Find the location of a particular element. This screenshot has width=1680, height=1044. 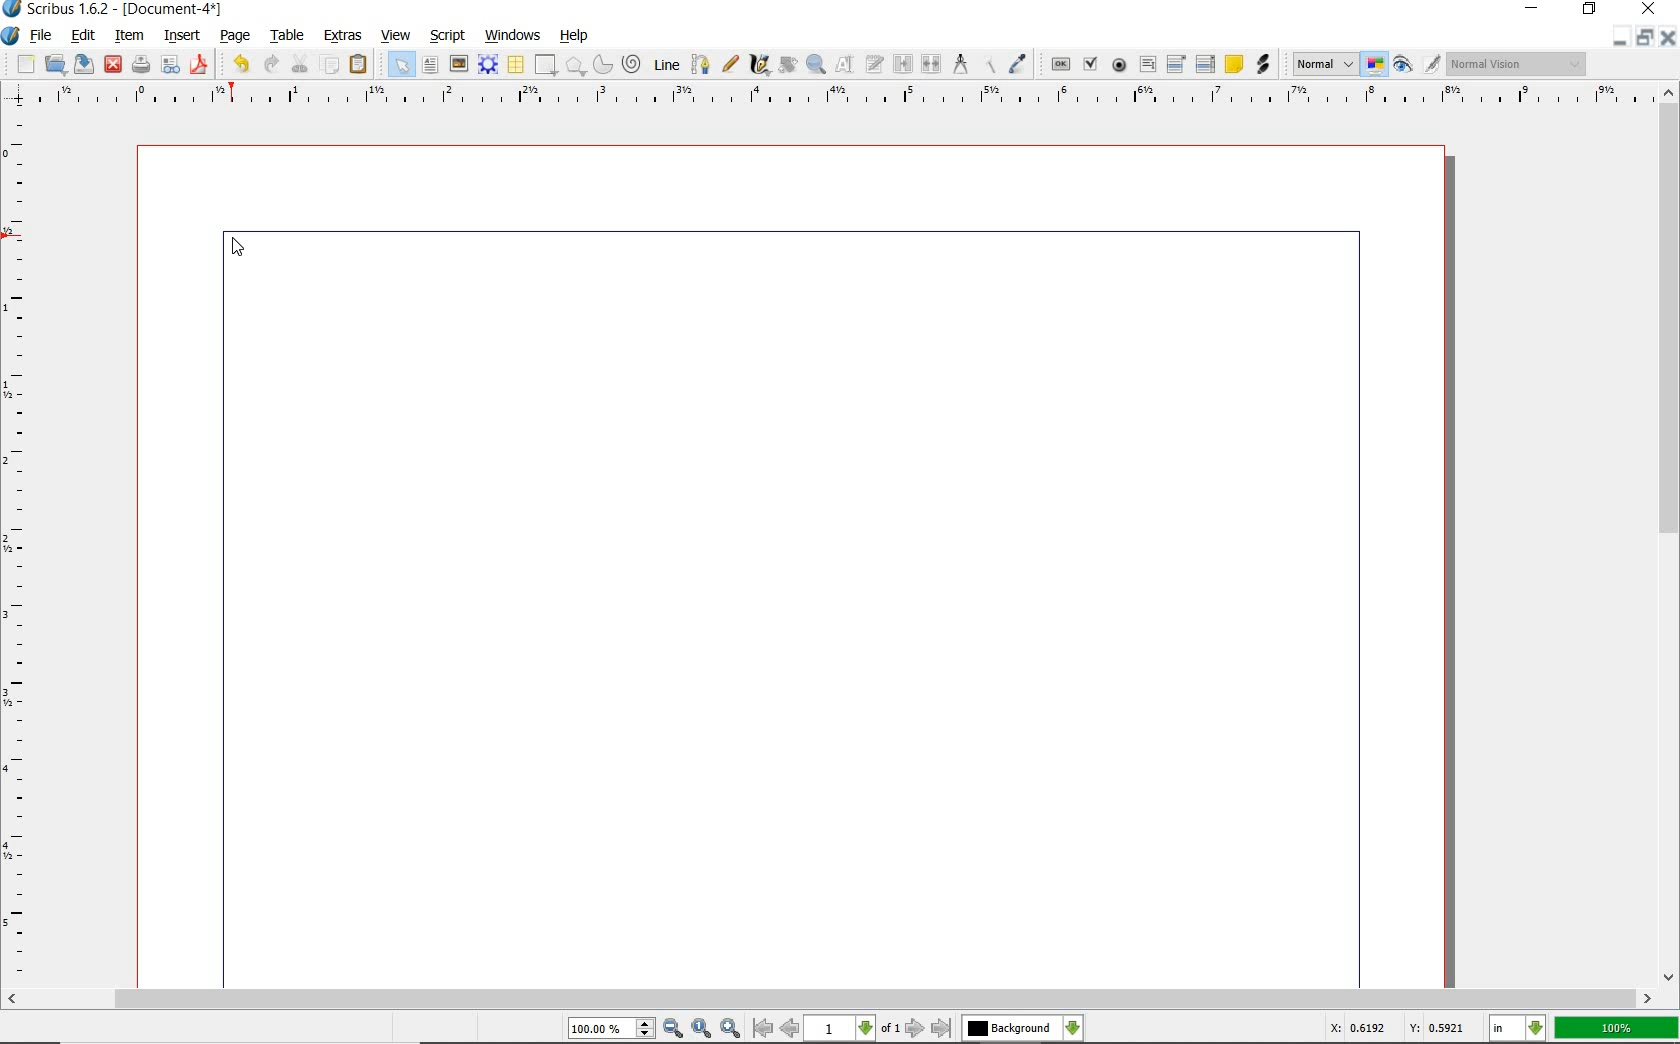

edit is located at coordinates (84, 35).